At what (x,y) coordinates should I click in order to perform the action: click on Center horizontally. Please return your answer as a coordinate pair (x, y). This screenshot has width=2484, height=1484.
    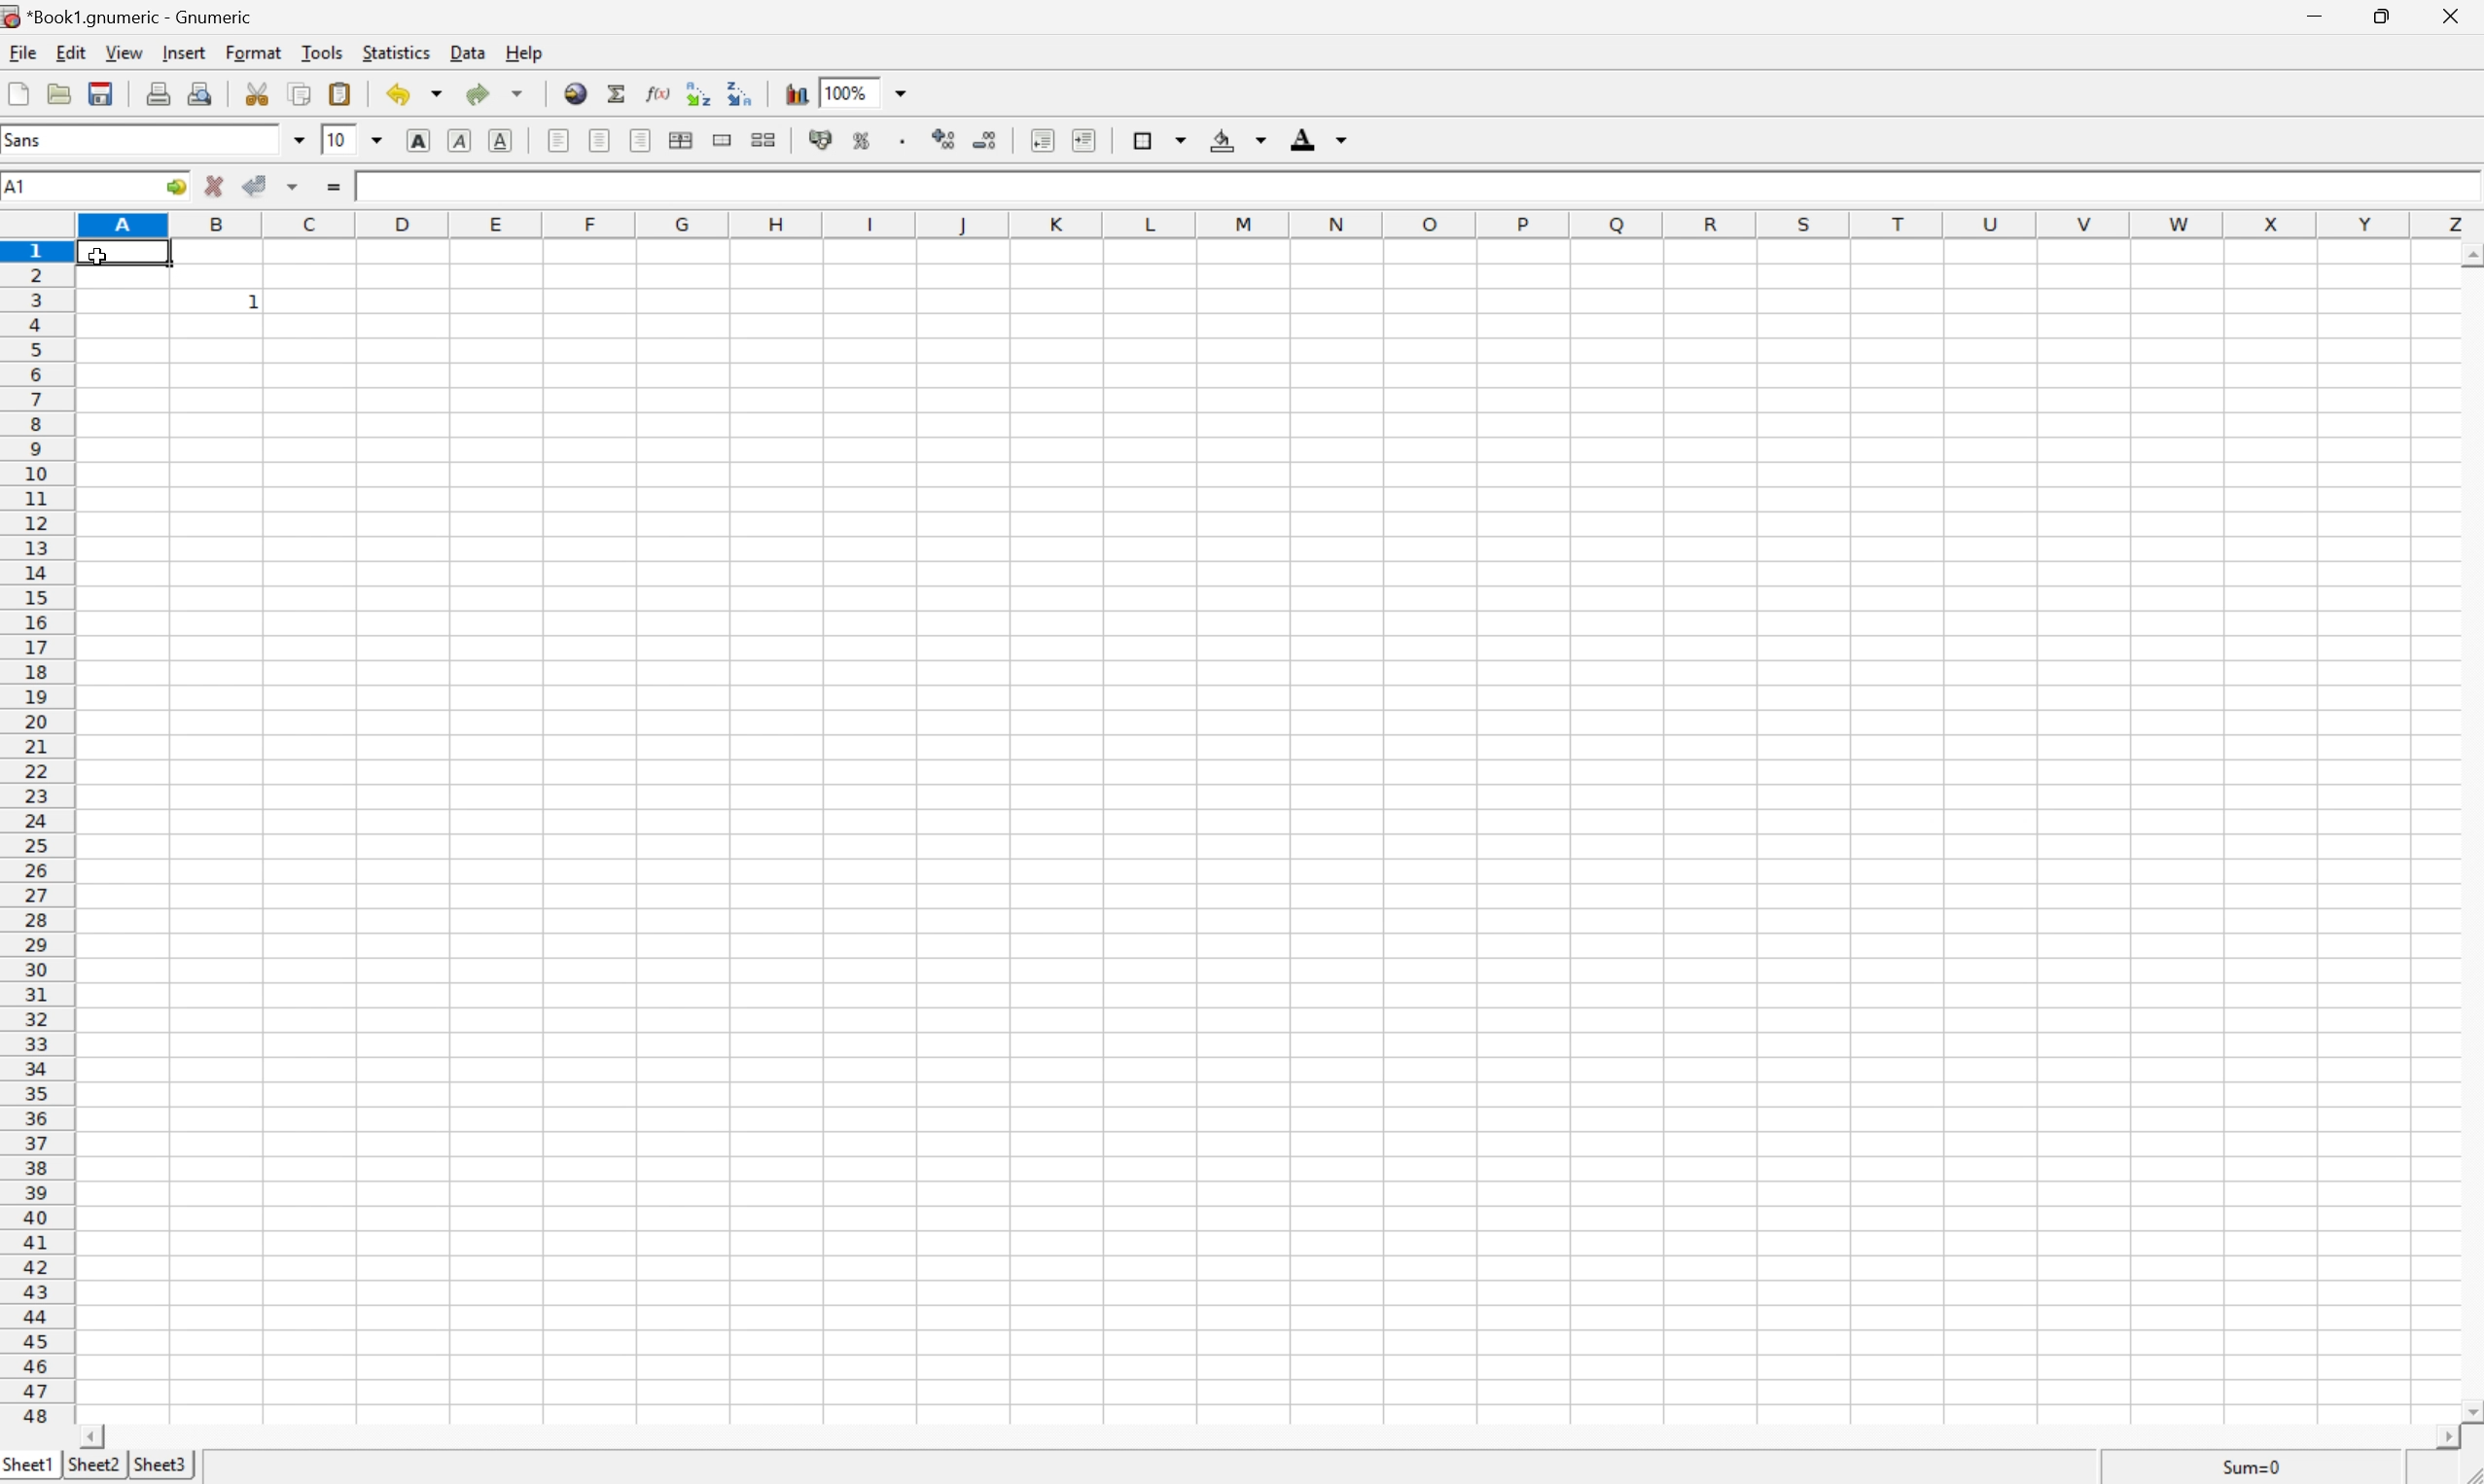
    Looking at the image, I should click on (598, 139).